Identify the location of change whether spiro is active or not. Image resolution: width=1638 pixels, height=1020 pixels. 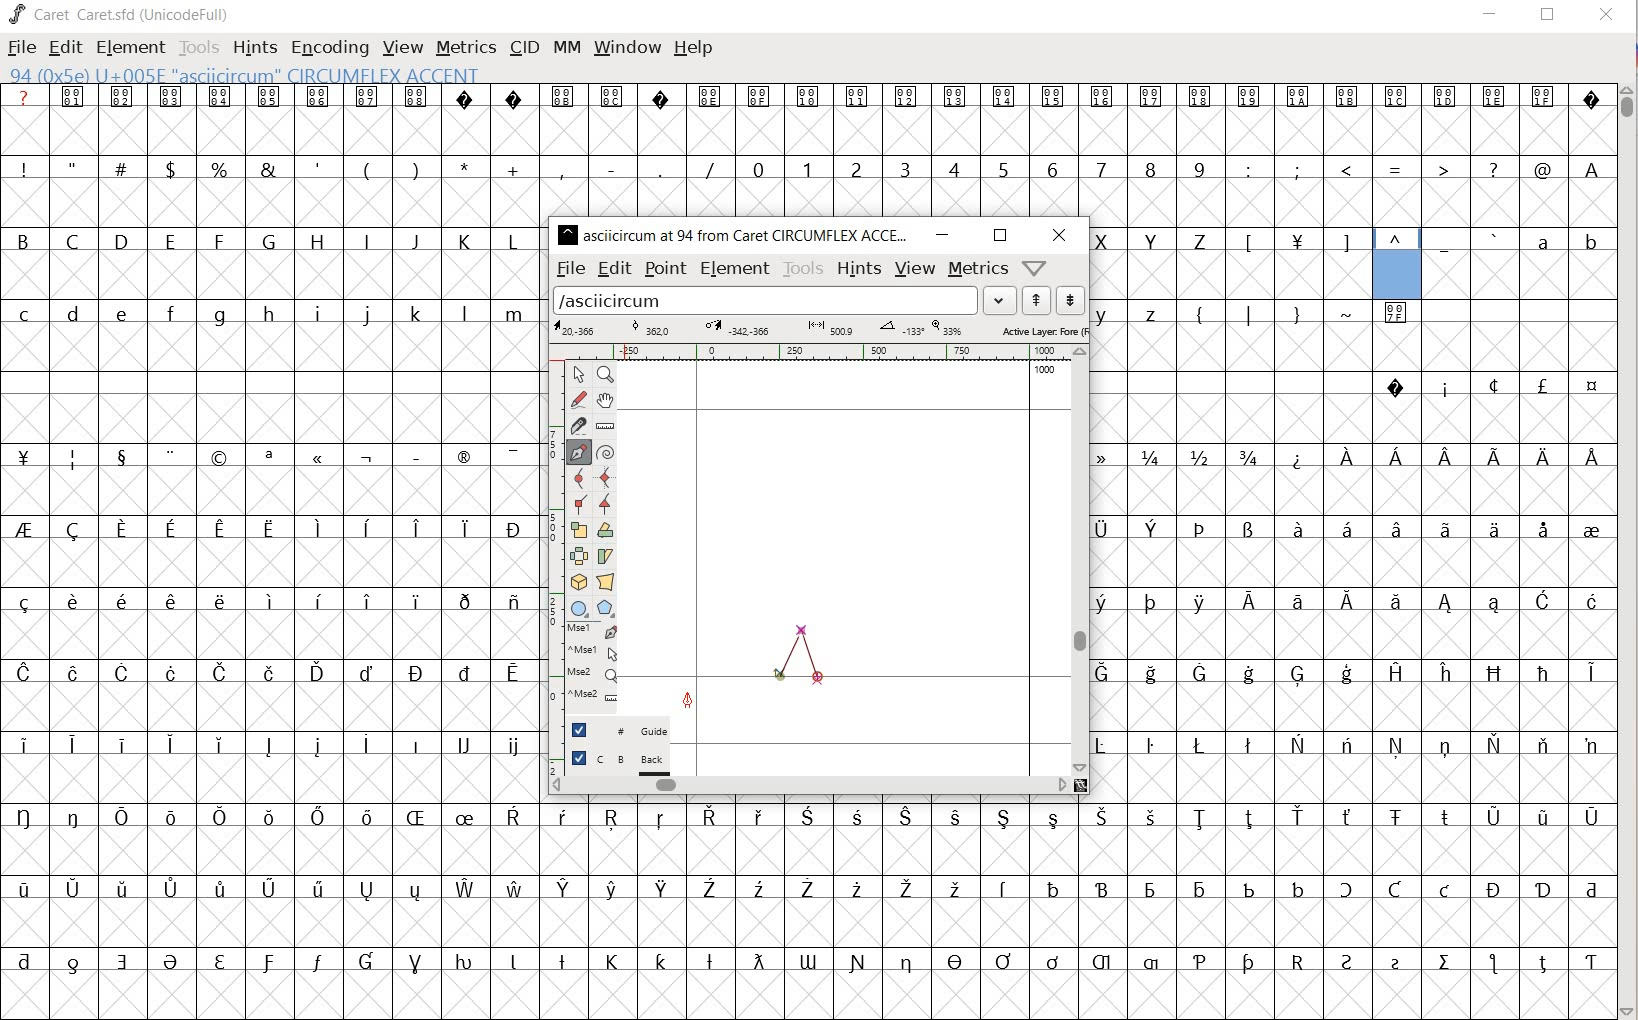
(608, 452).